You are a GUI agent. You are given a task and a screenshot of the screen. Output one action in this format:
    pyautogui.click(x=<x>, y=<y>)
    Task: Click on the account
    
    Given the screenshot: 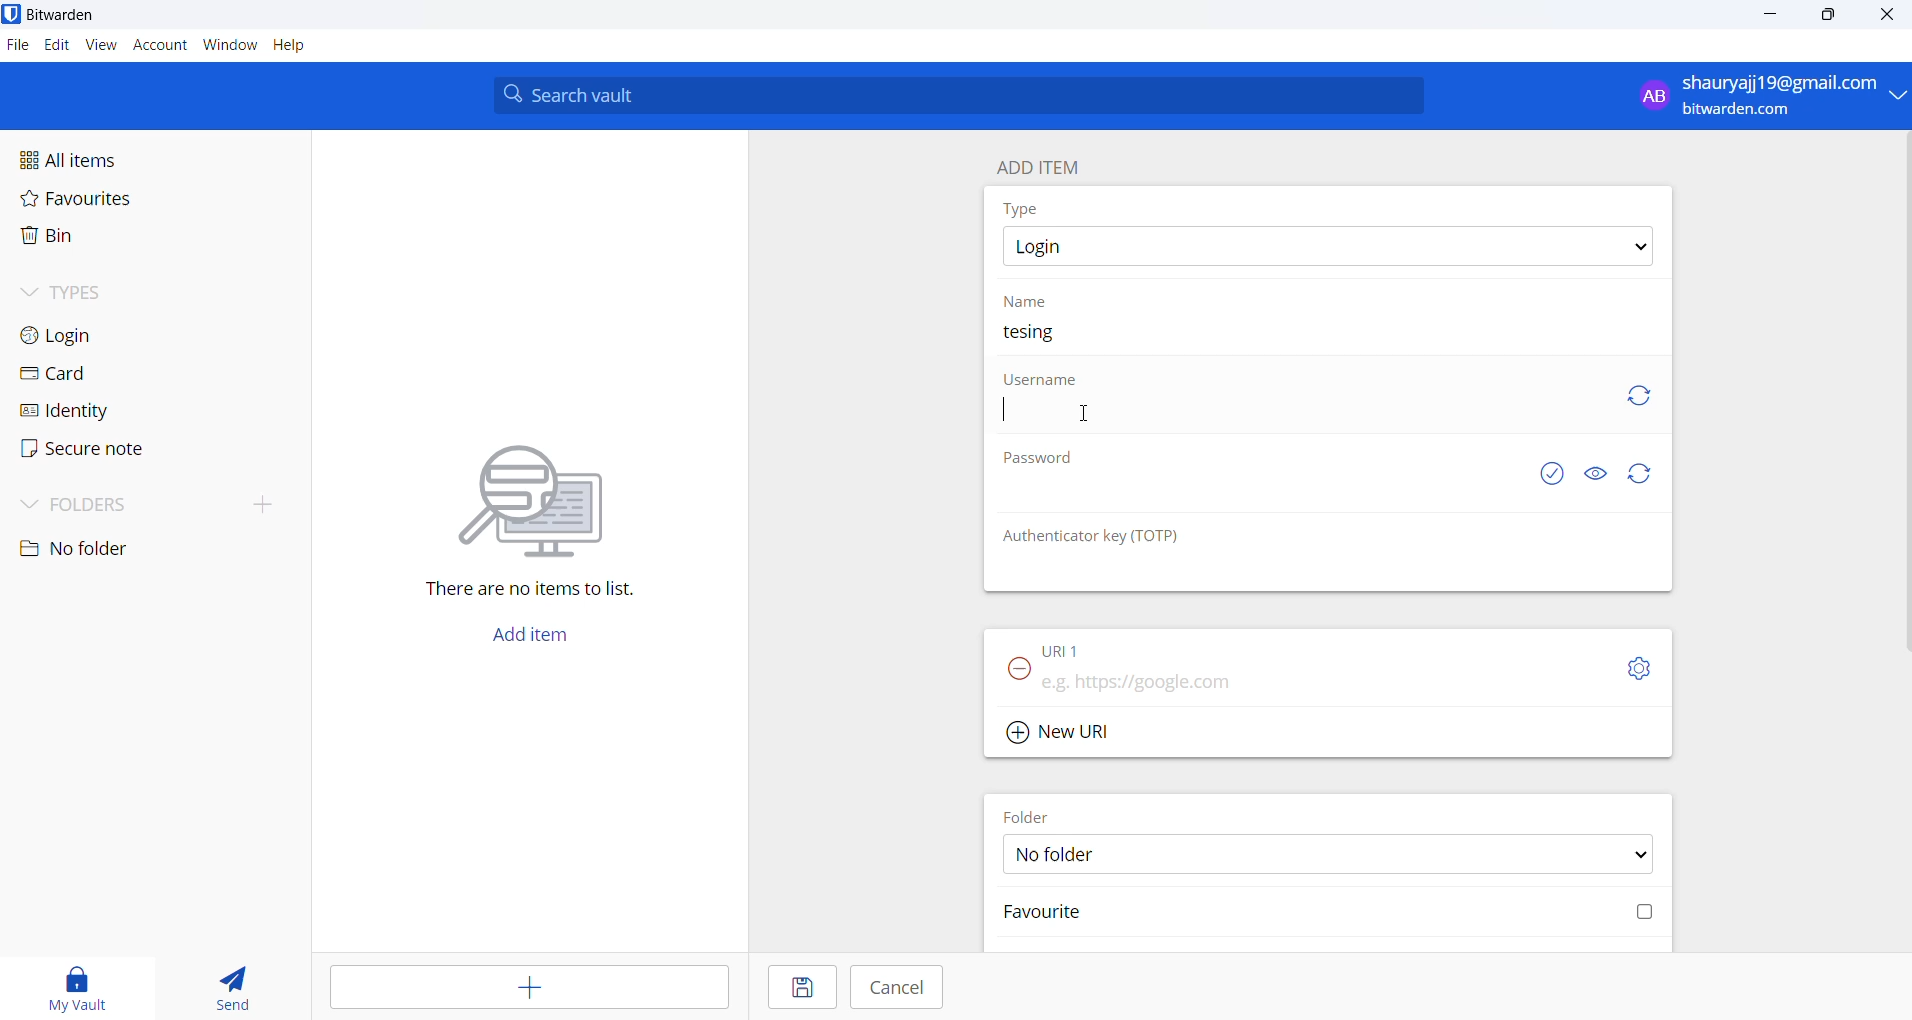 What is the action you would take?
    pyautogui.click(x=160, y=47)
    